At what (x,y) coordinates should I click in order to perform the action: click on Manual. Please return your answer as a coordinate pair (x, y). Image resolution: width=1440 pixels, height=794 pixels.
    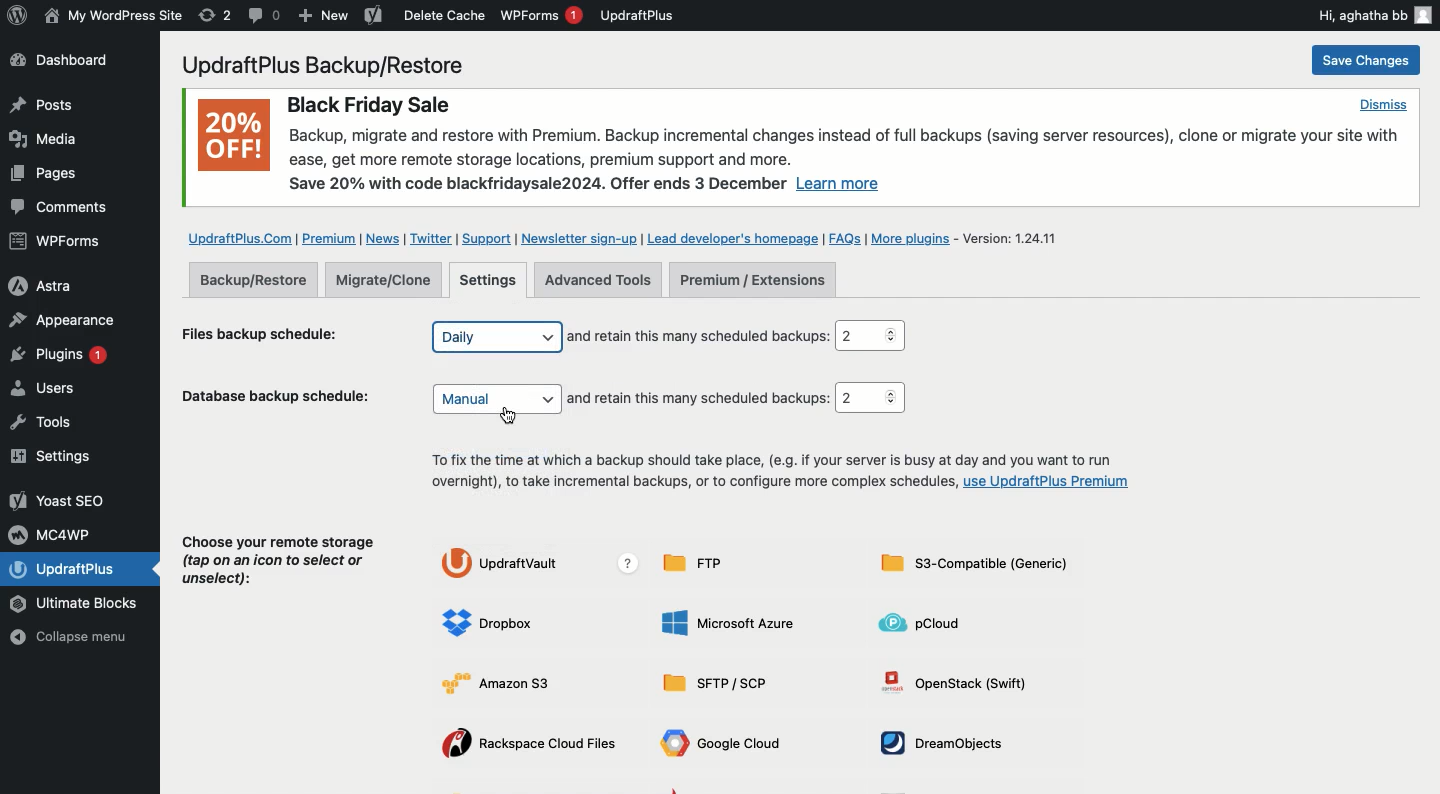
    Looking at the image, I should click on (498, 399).